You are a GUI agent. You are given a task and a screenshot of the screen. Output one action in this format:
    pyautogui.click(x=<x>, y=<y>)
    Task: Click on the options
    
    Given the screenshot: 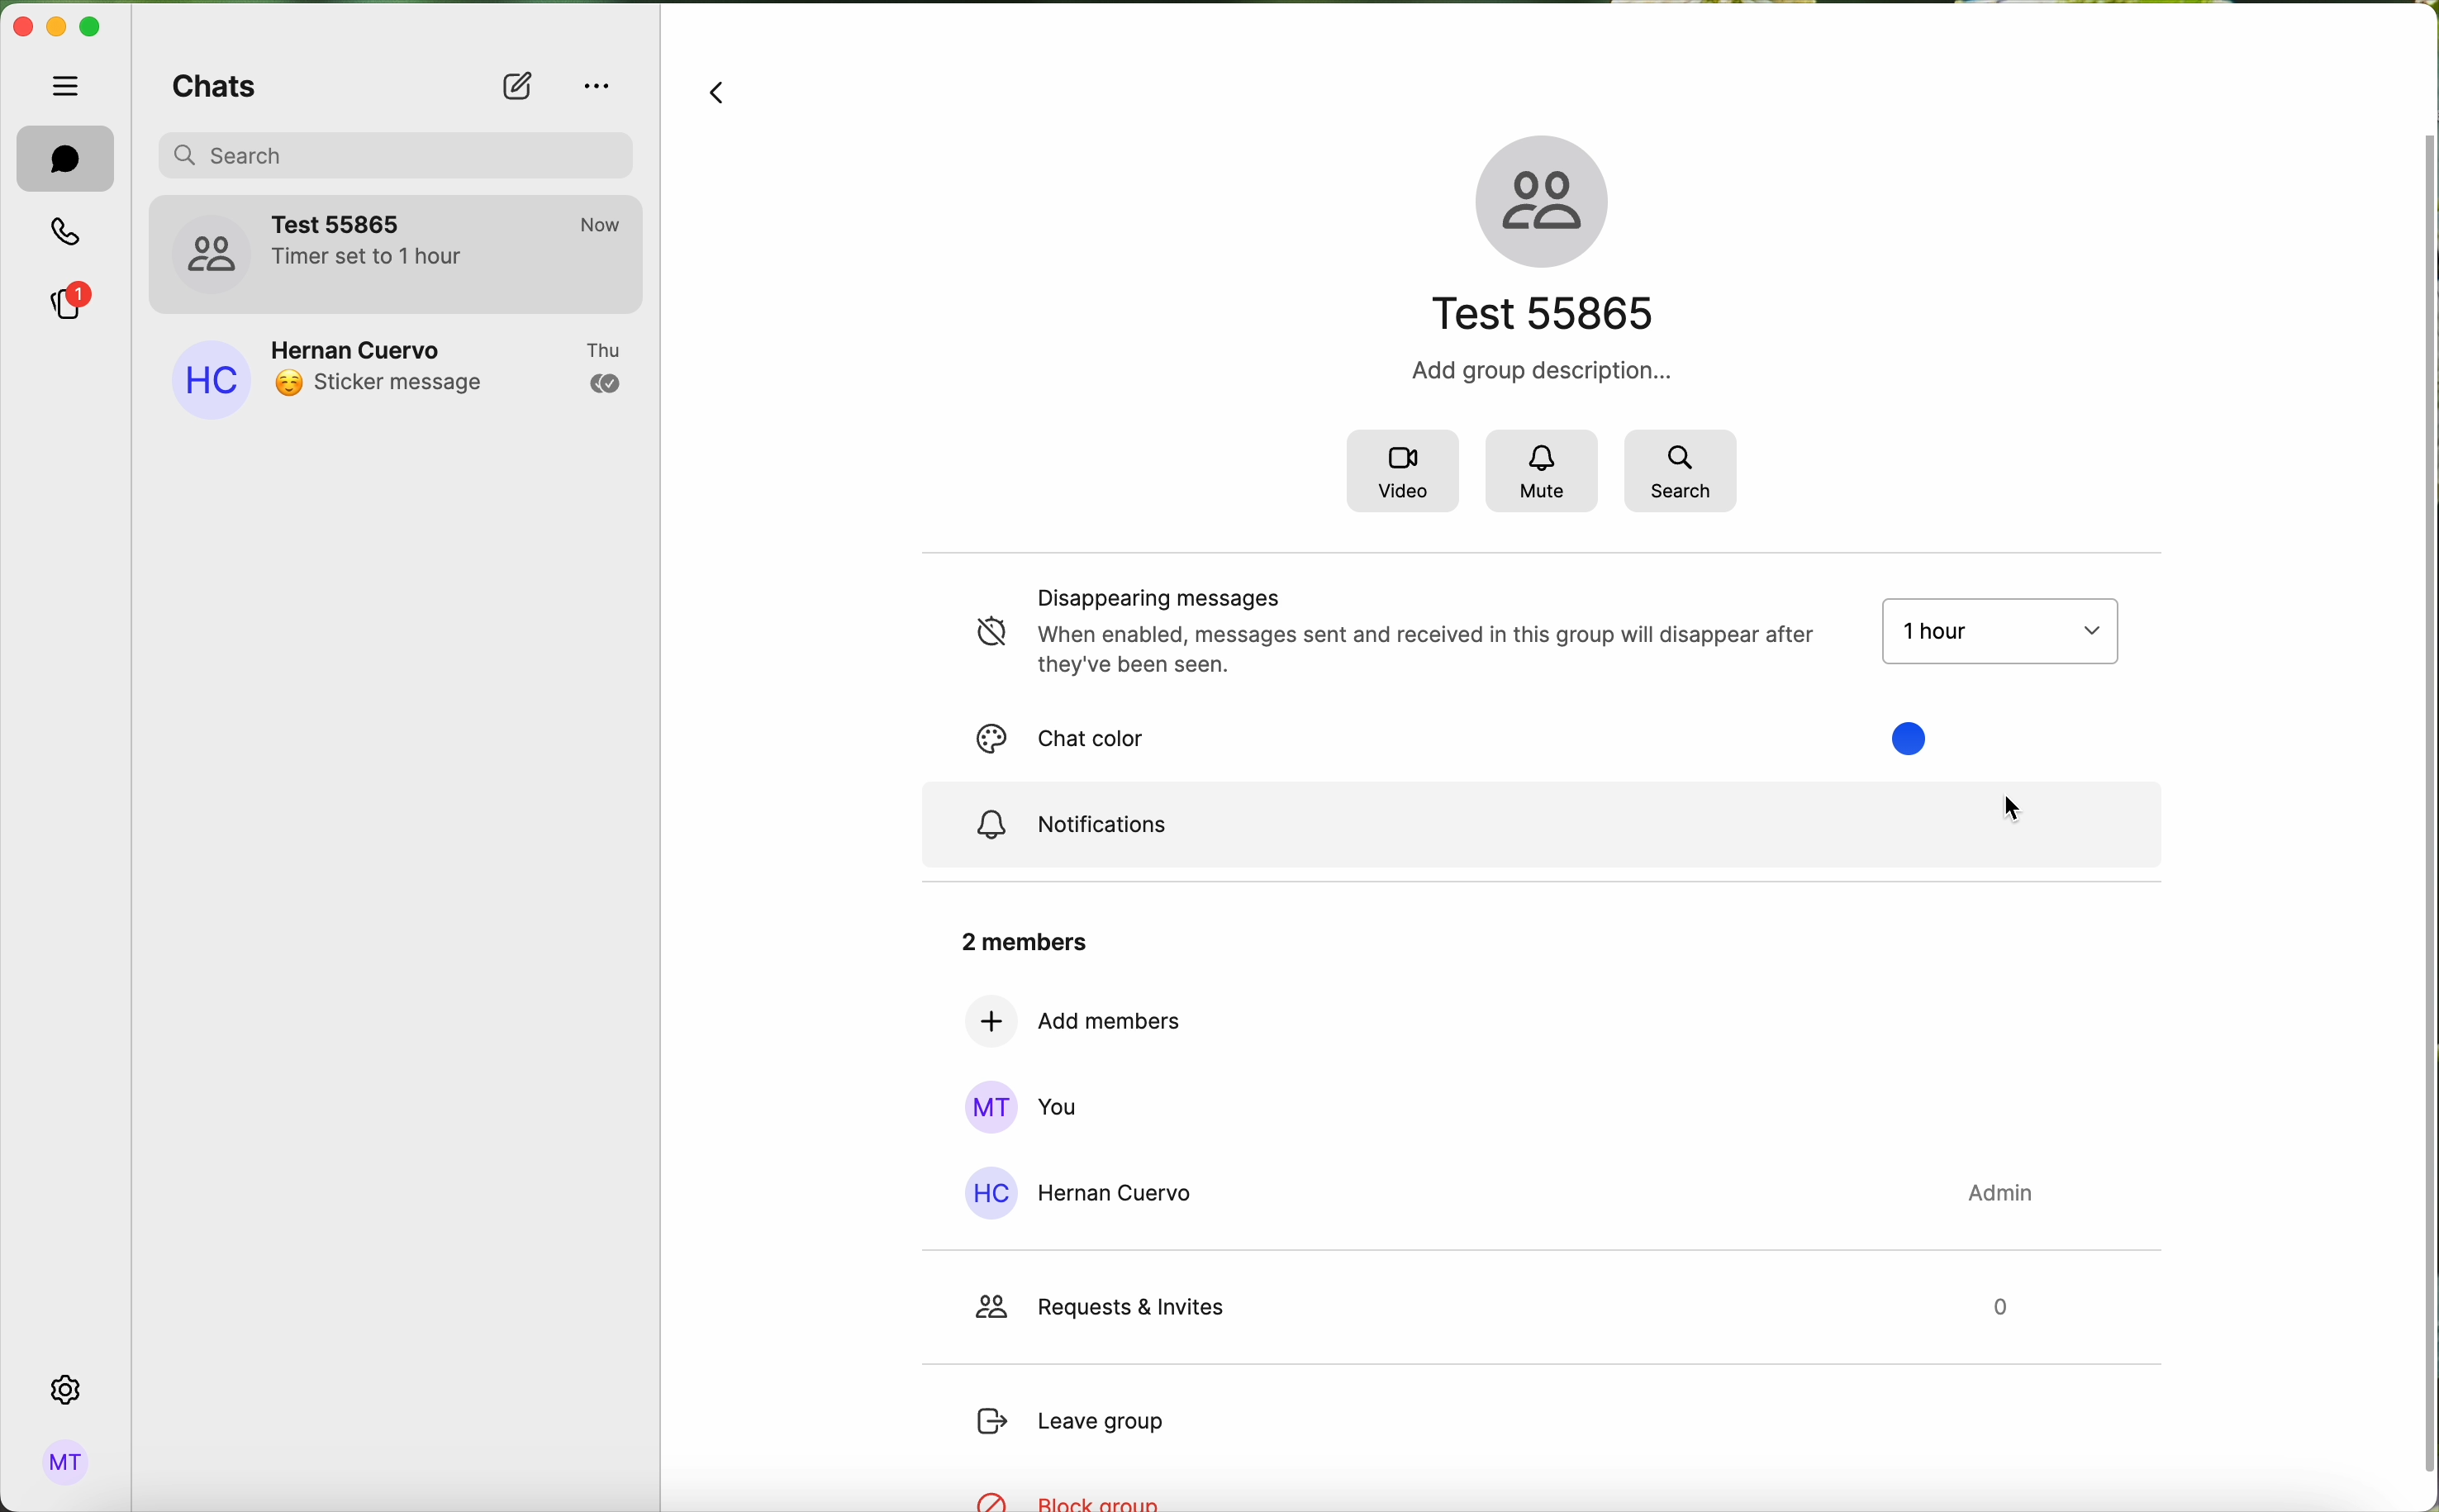 What is the action you would take?
    pyautogui.click(x=594, y=88)
    